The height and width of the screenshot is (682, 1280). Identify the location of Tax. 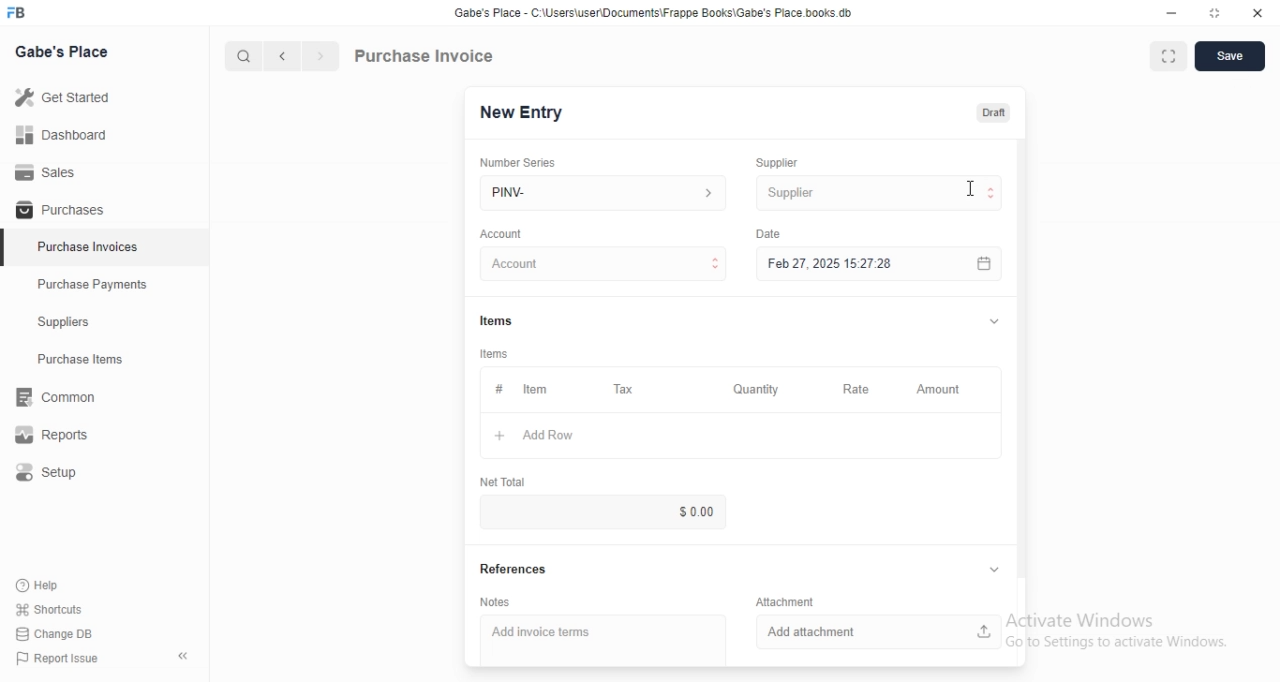
(626, 389).